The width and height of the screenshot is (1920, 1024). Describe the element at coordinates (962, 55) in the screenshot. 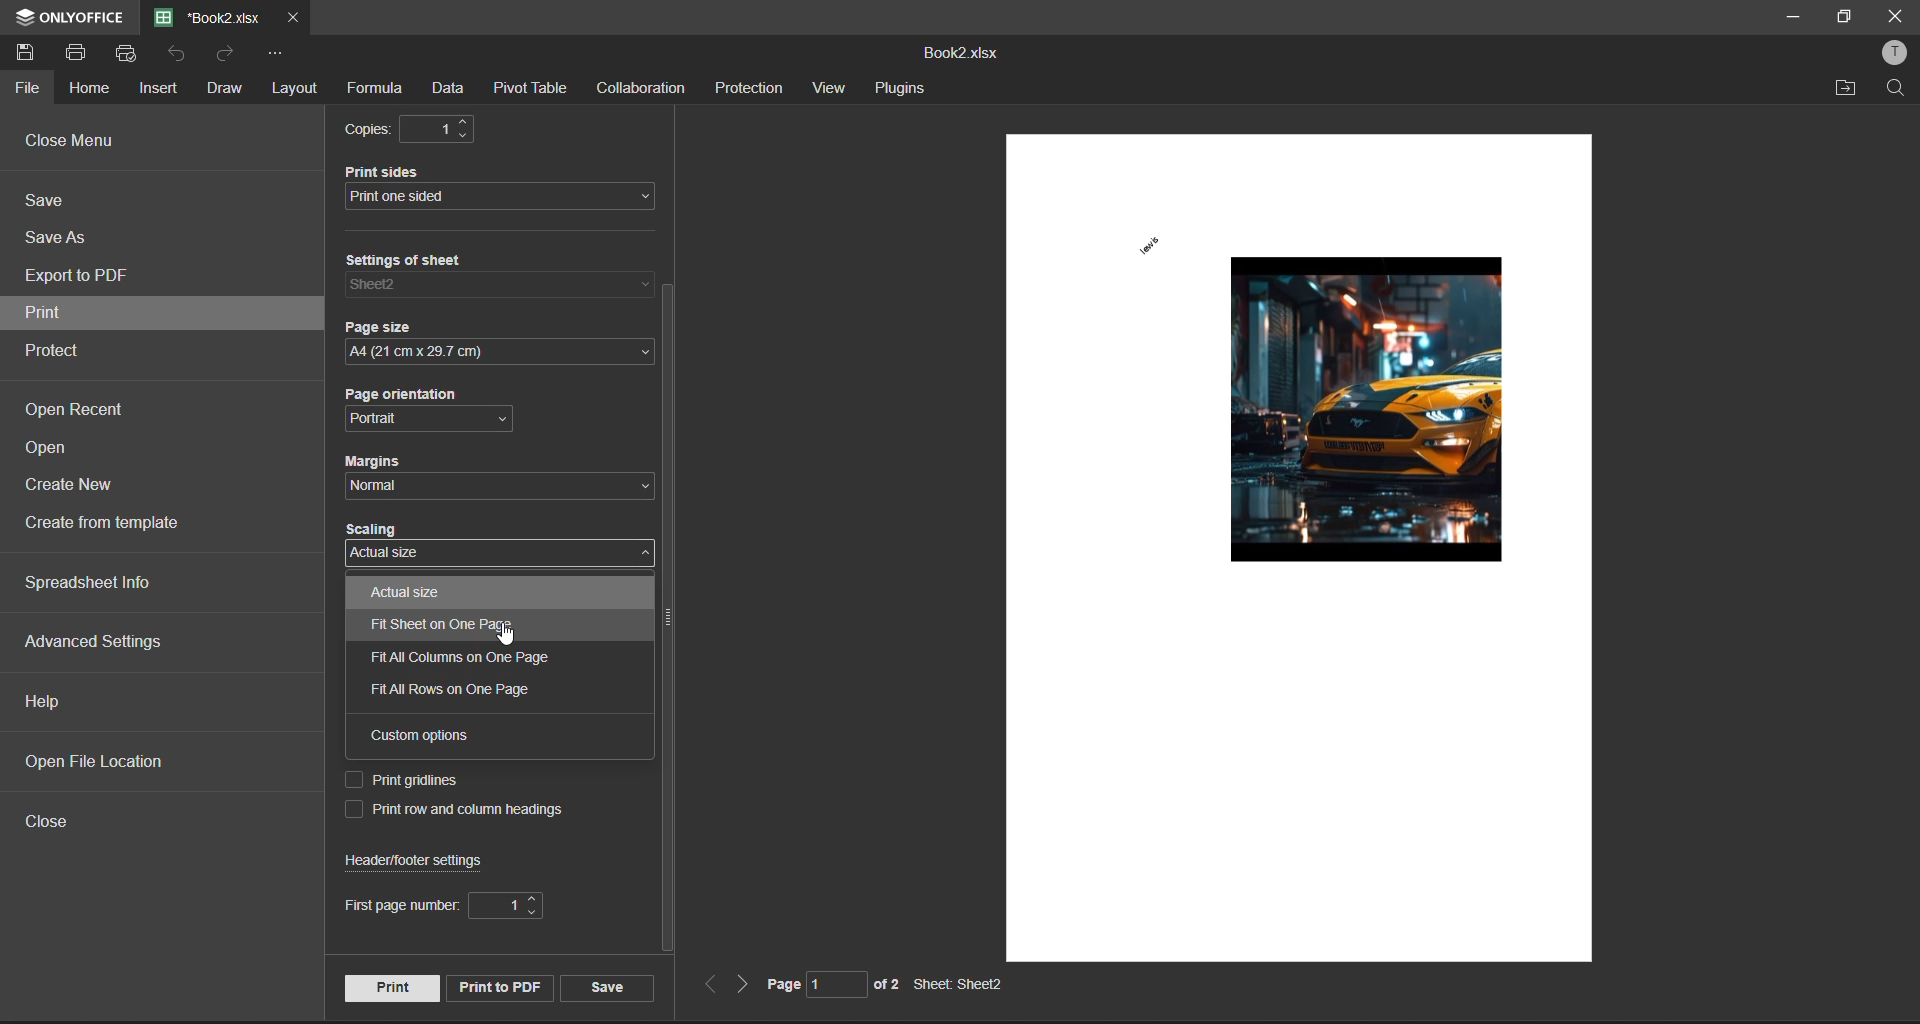

I see `file name` at that location.